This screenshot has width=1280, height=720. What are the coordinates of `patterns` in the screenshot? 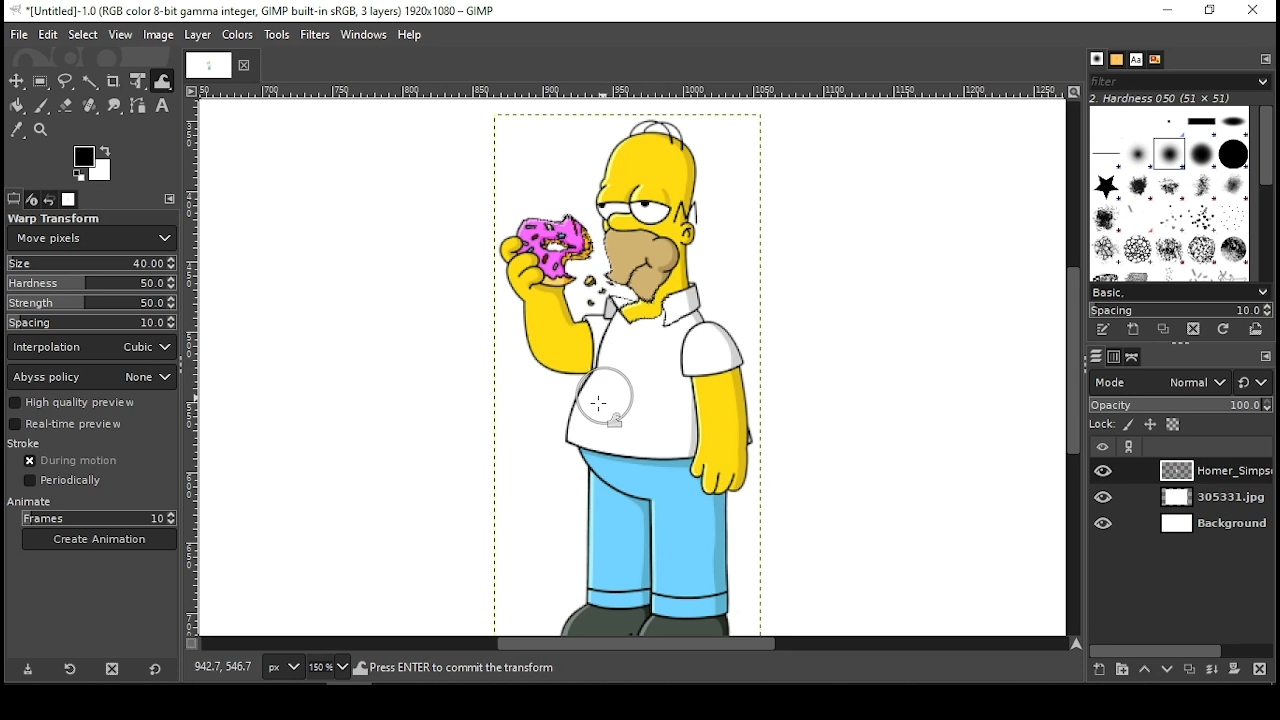 It's located at (1117, 60).